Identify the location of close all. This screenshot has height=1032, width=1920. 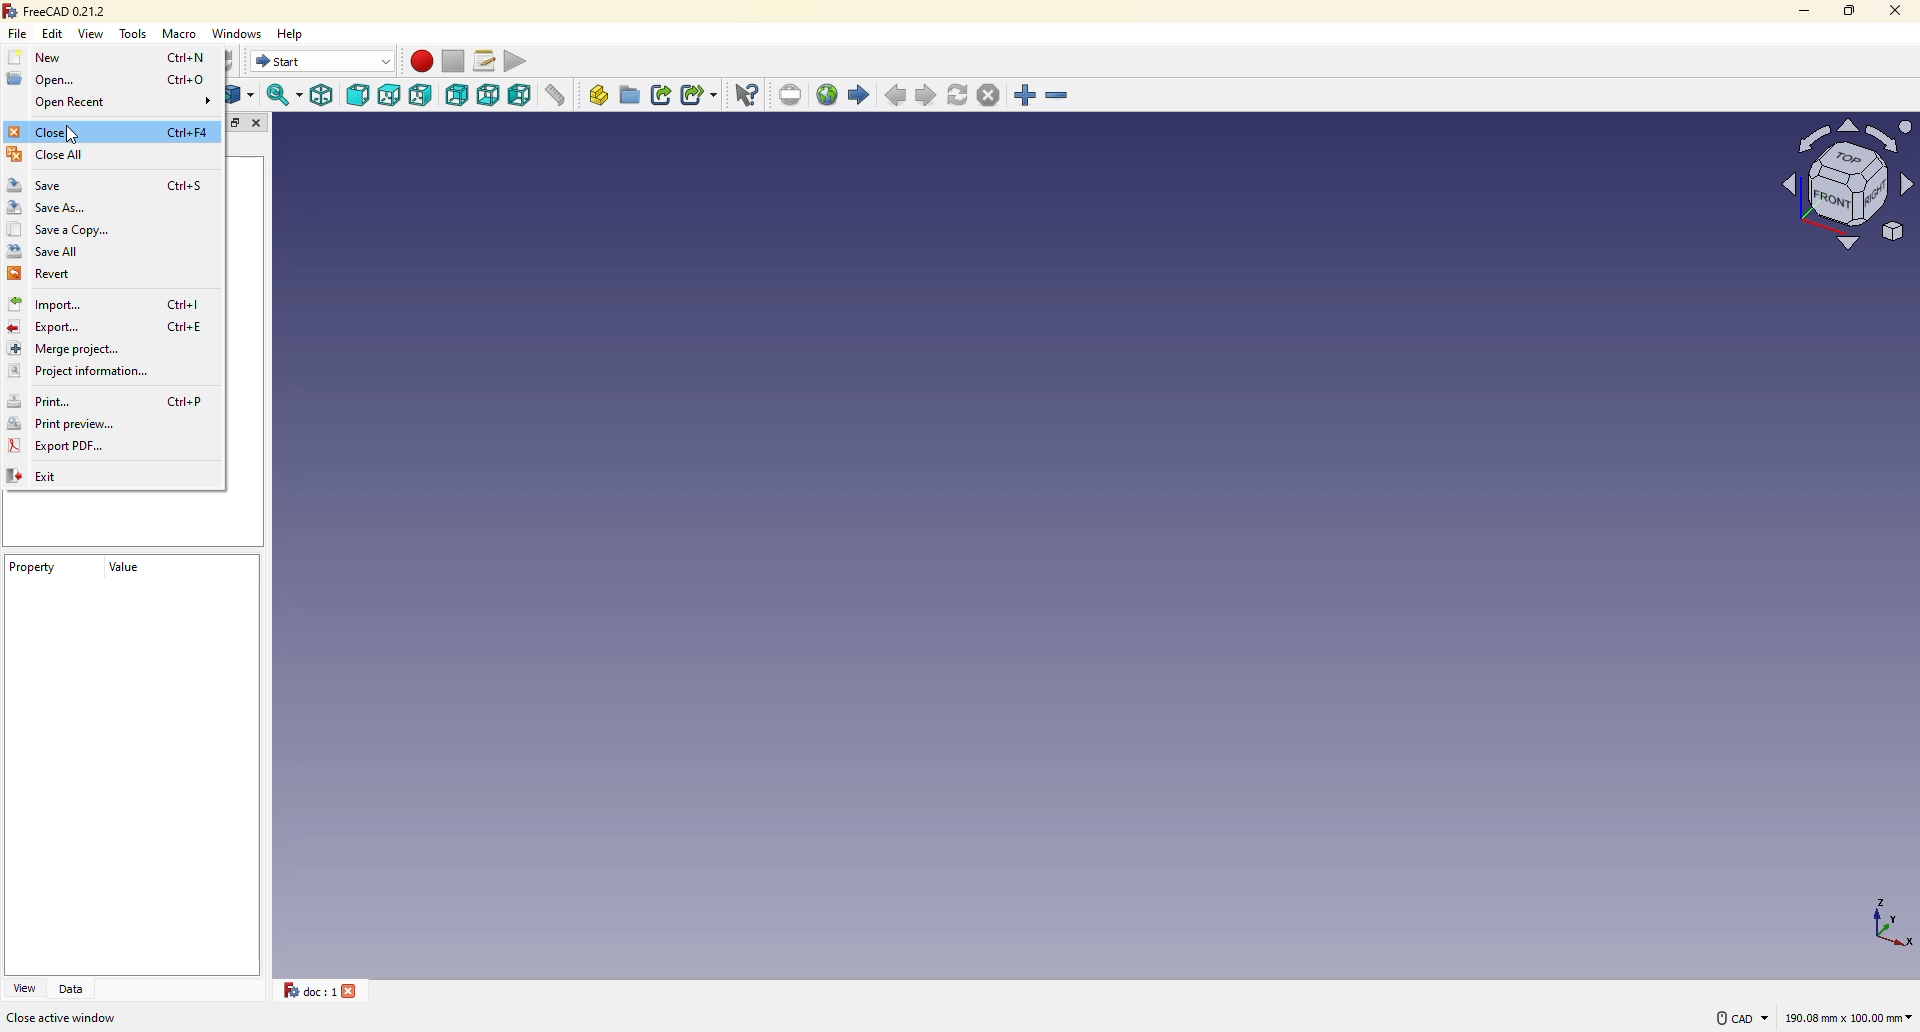
(50, 155).